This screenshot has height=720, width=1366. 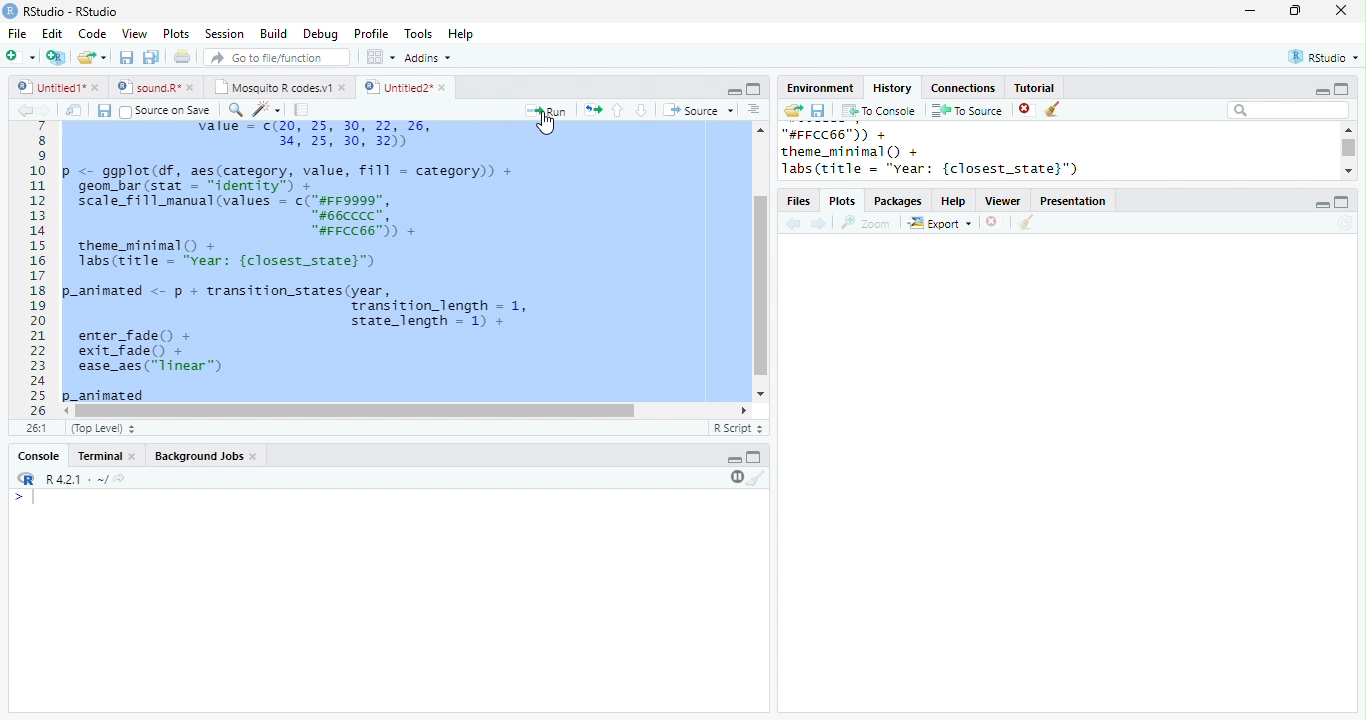 I want to click on Untitled2, so click(x=396, y=87).